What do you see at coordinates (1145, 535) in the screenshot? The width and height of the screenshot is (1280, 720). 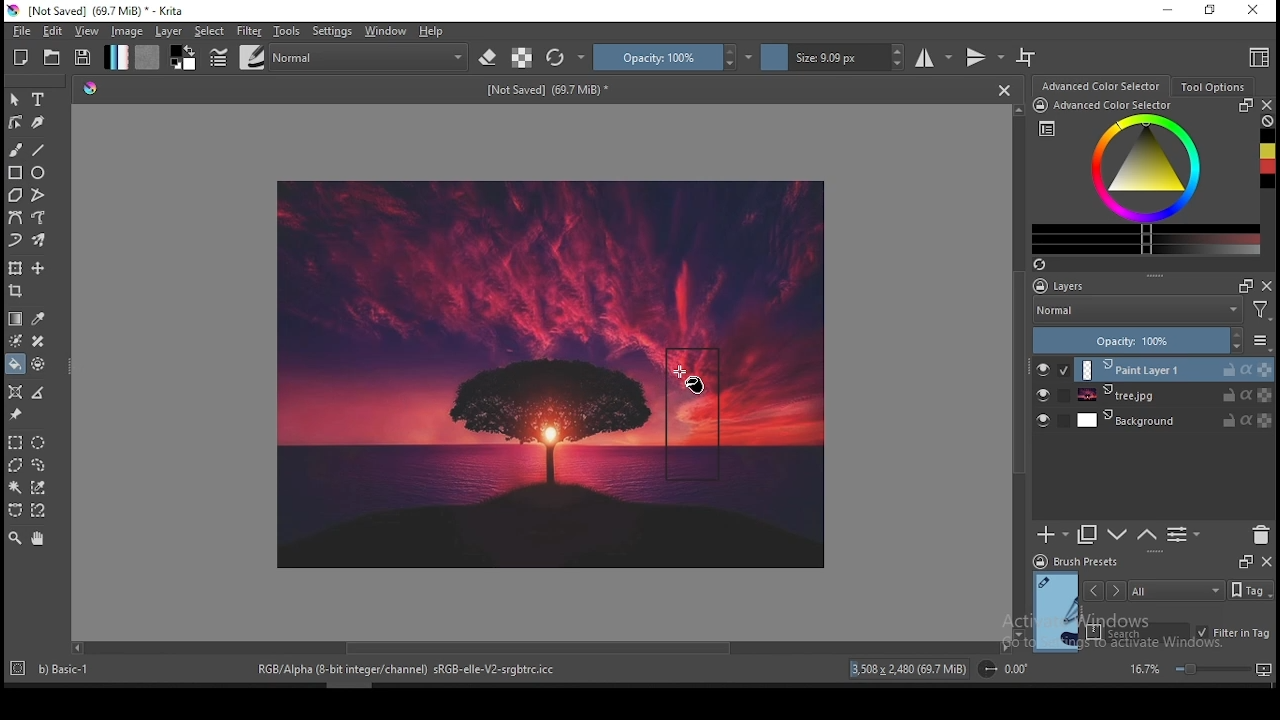 I see `move layer one step up` at bounding box center [1145, 535].